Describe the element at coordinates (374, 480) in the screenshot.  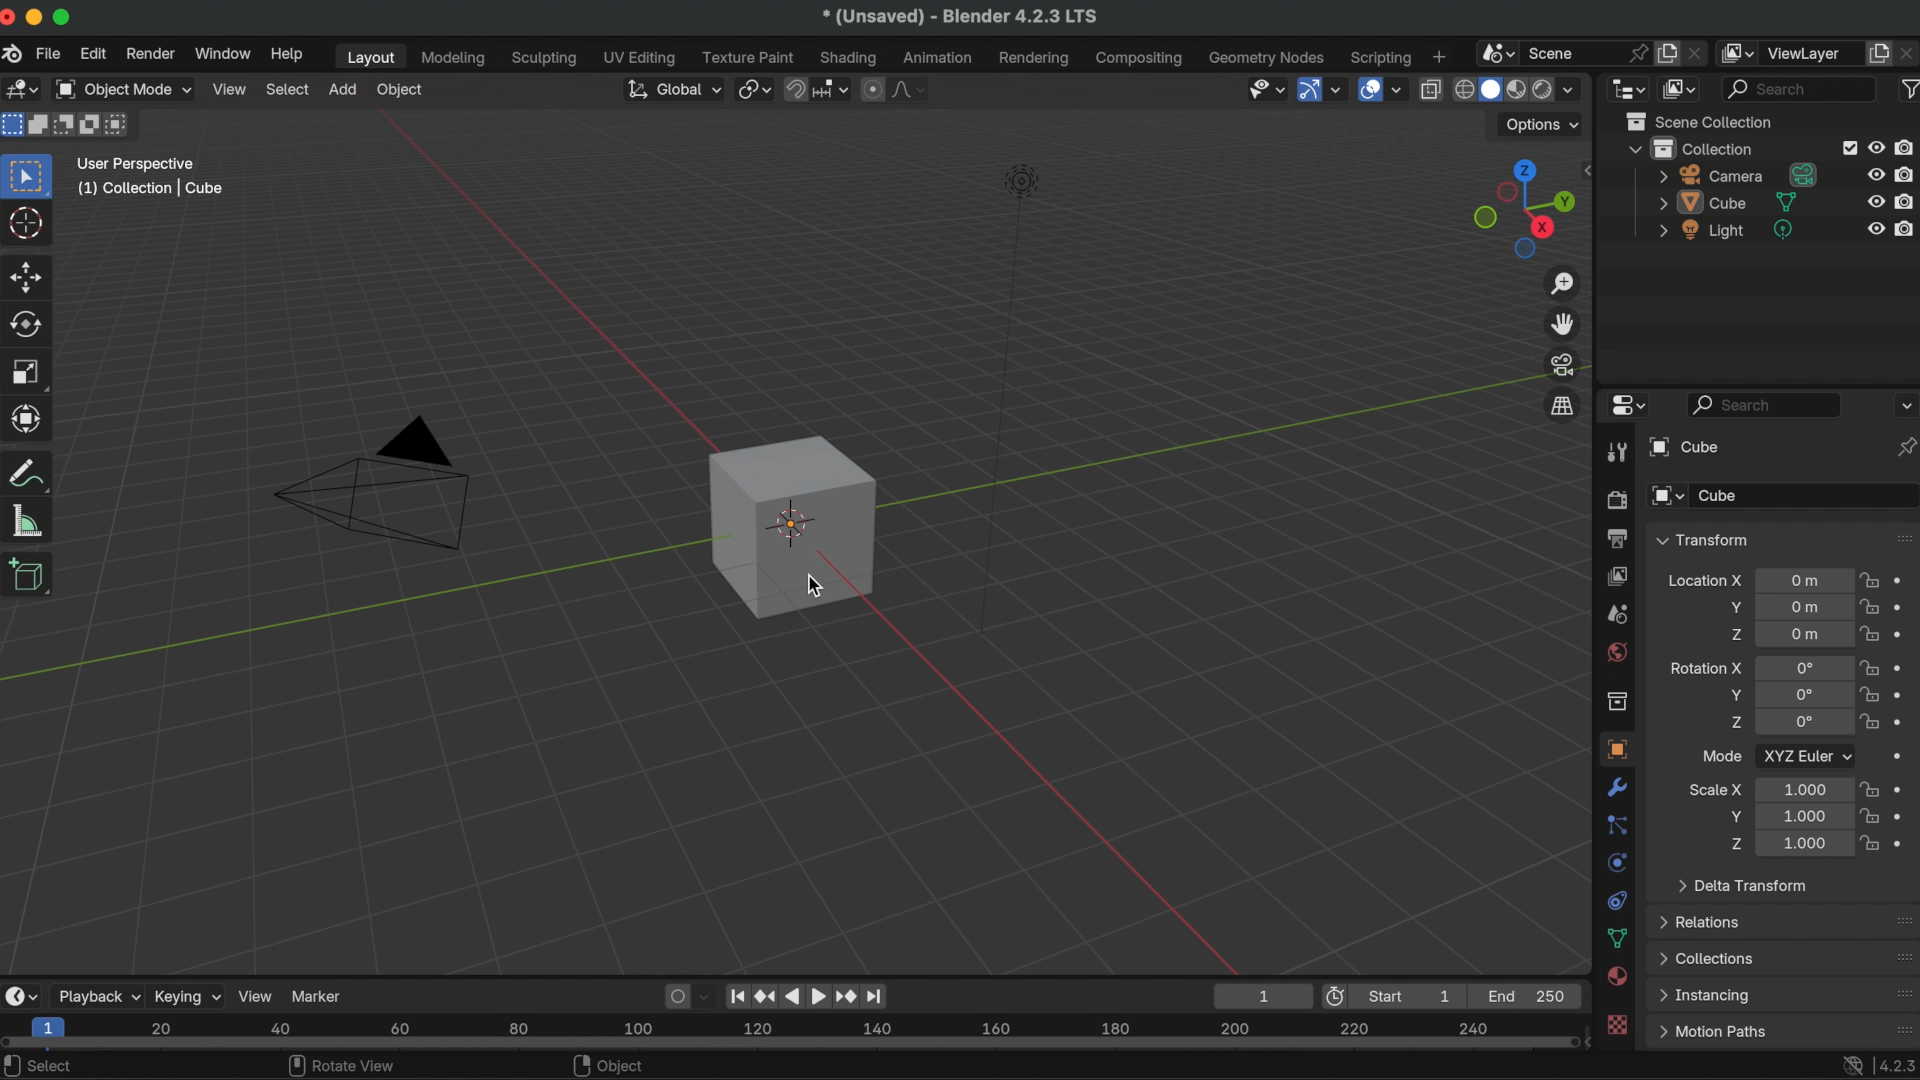
I see `D triangle` at that location.